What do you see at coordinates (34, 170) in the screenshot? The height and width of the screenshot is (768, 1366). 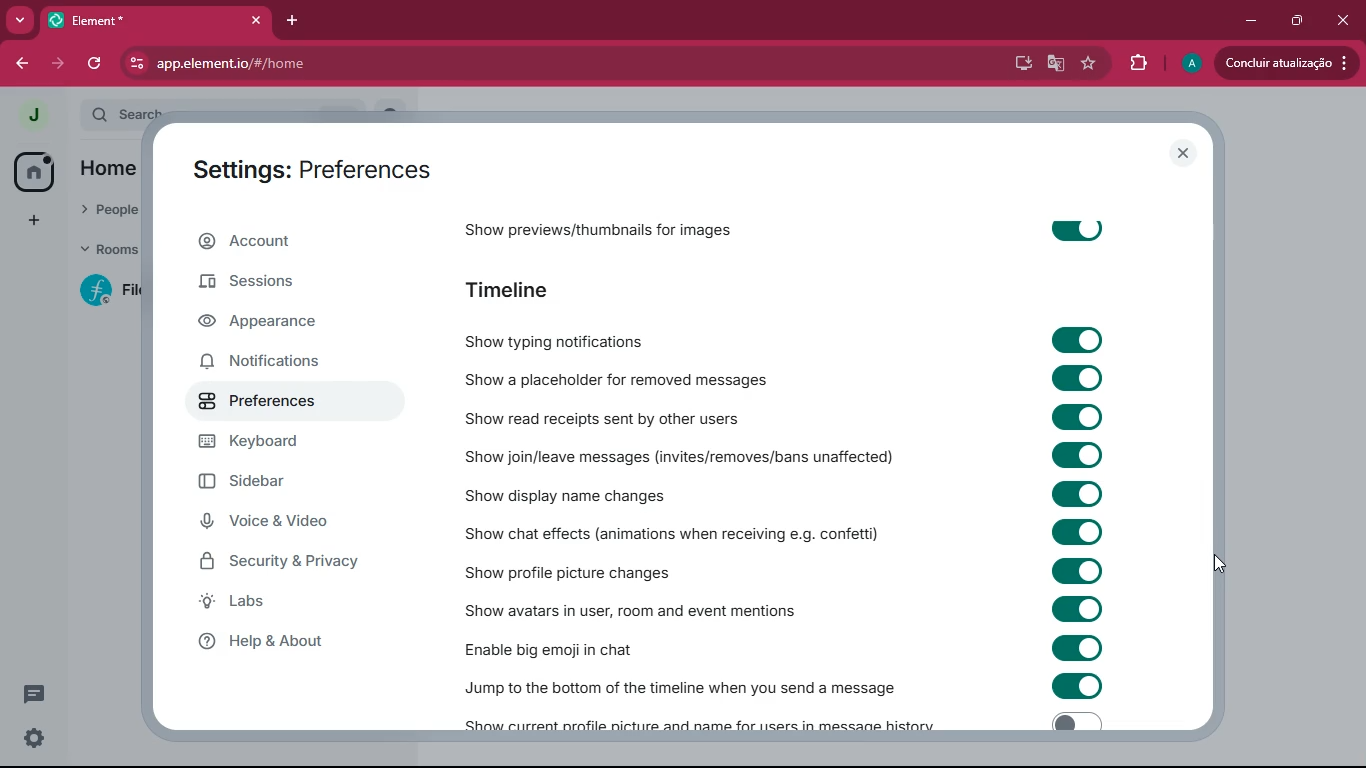 I see `home` at bounding box center [34, 170].